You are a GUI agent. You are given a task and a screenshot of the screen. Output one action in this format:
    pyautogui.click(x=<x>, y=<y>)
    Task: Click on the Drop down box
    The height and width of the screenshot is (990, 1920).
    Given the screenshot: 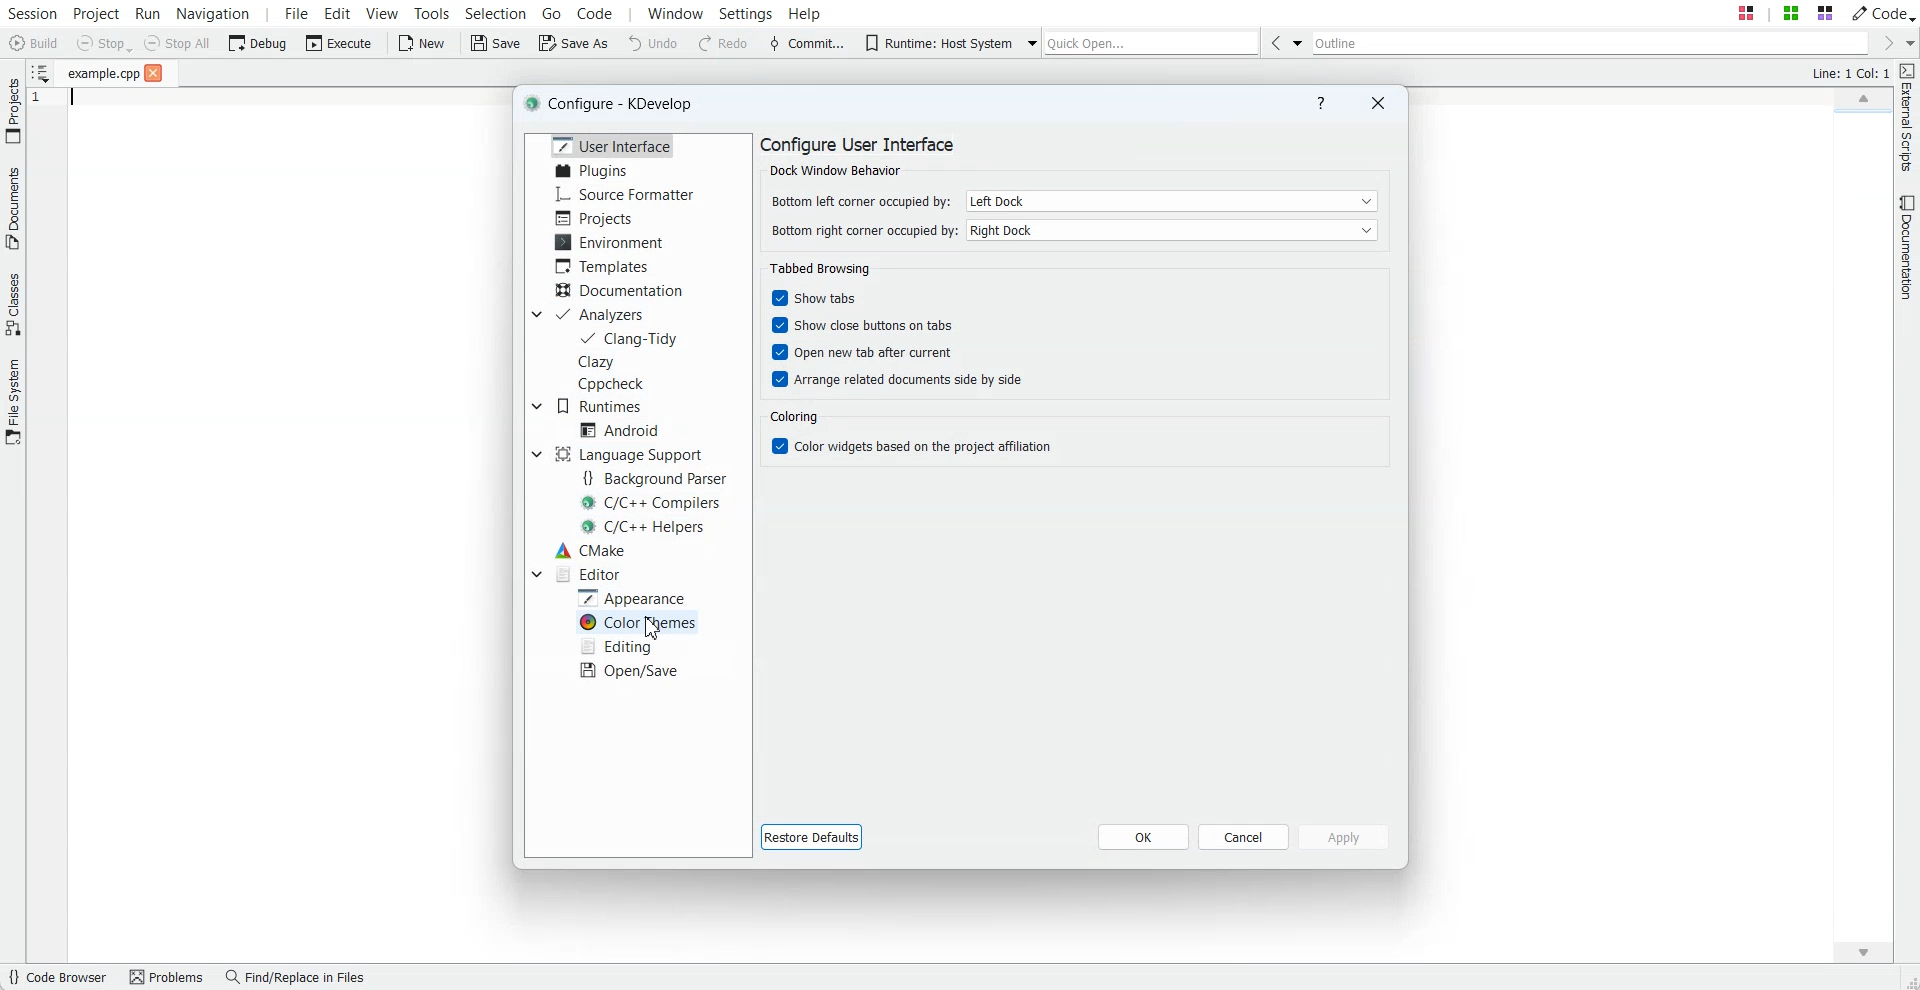 What is the action you would take?
    pyautogui.click(x=536, y=454)
    